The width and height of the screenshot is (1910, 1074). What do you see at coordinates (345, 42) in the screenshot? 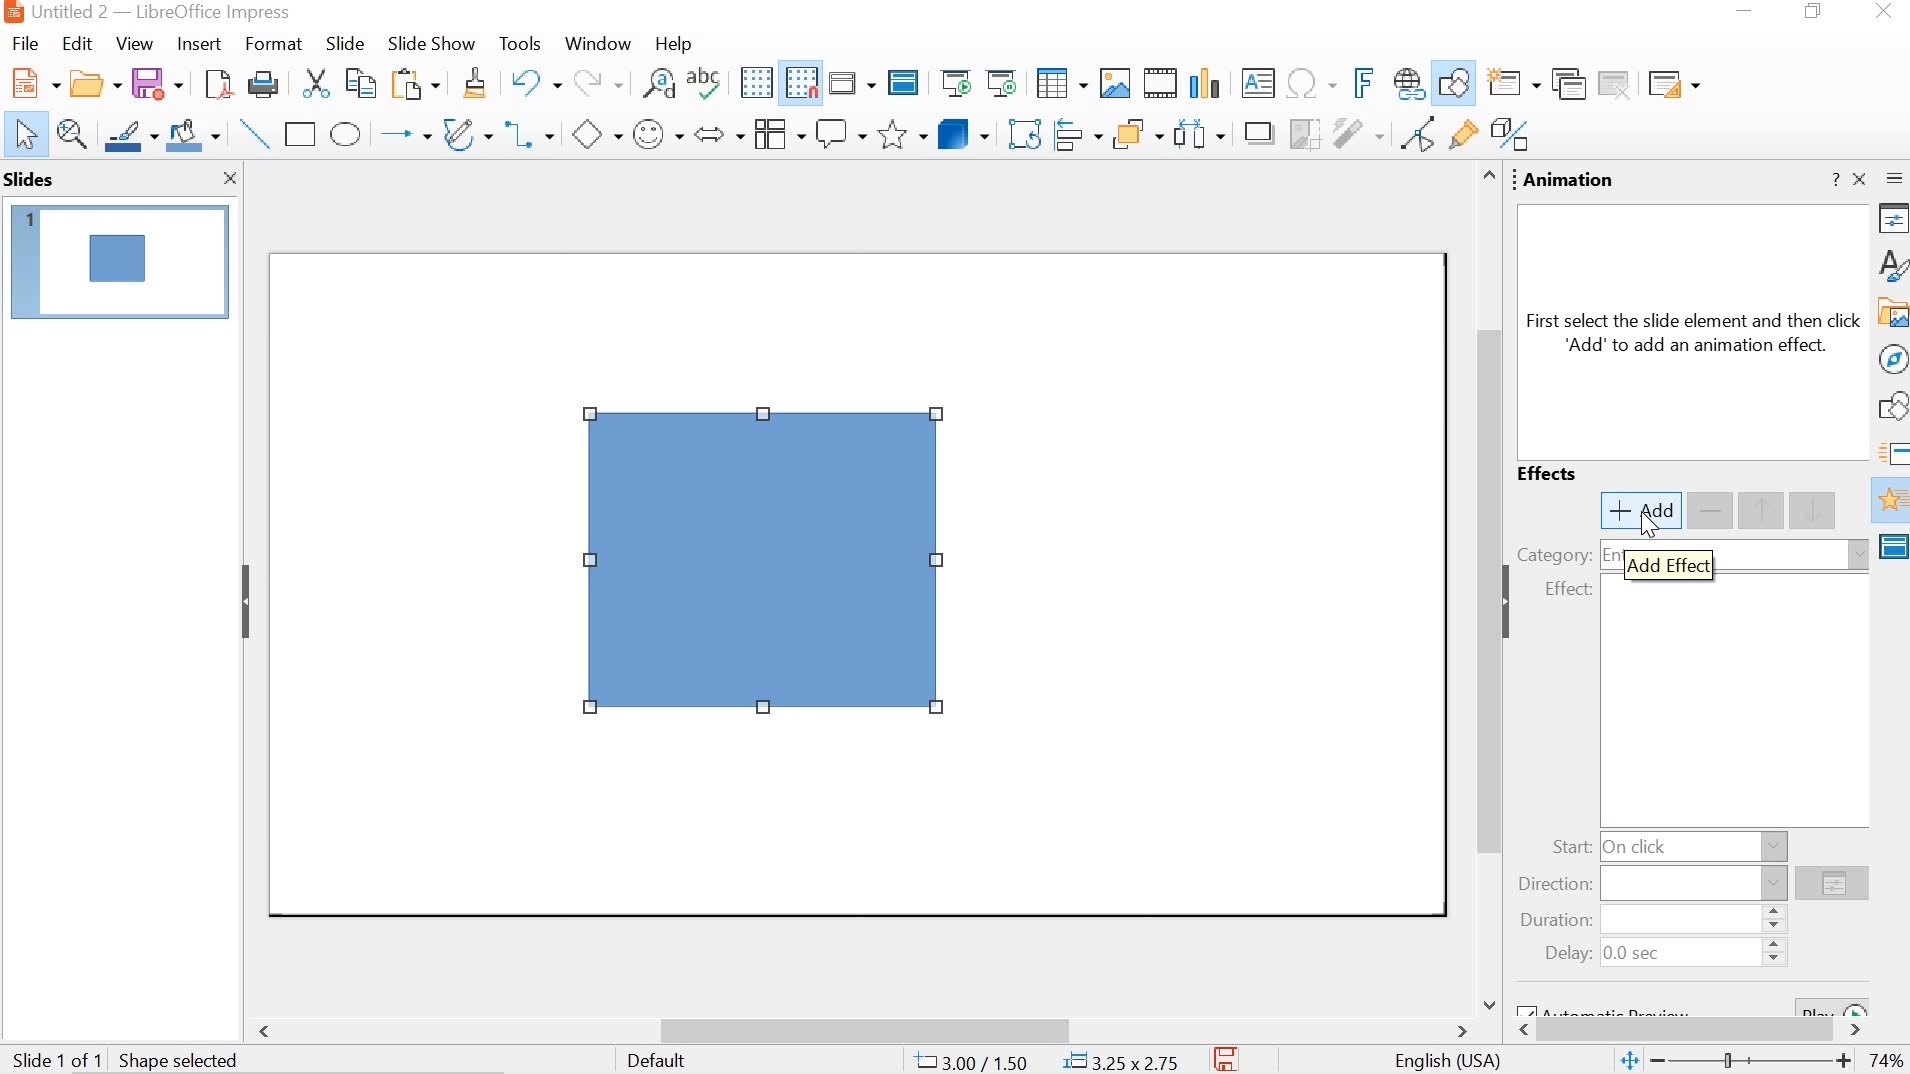
I see `slide` at bounding box center [345, 42].